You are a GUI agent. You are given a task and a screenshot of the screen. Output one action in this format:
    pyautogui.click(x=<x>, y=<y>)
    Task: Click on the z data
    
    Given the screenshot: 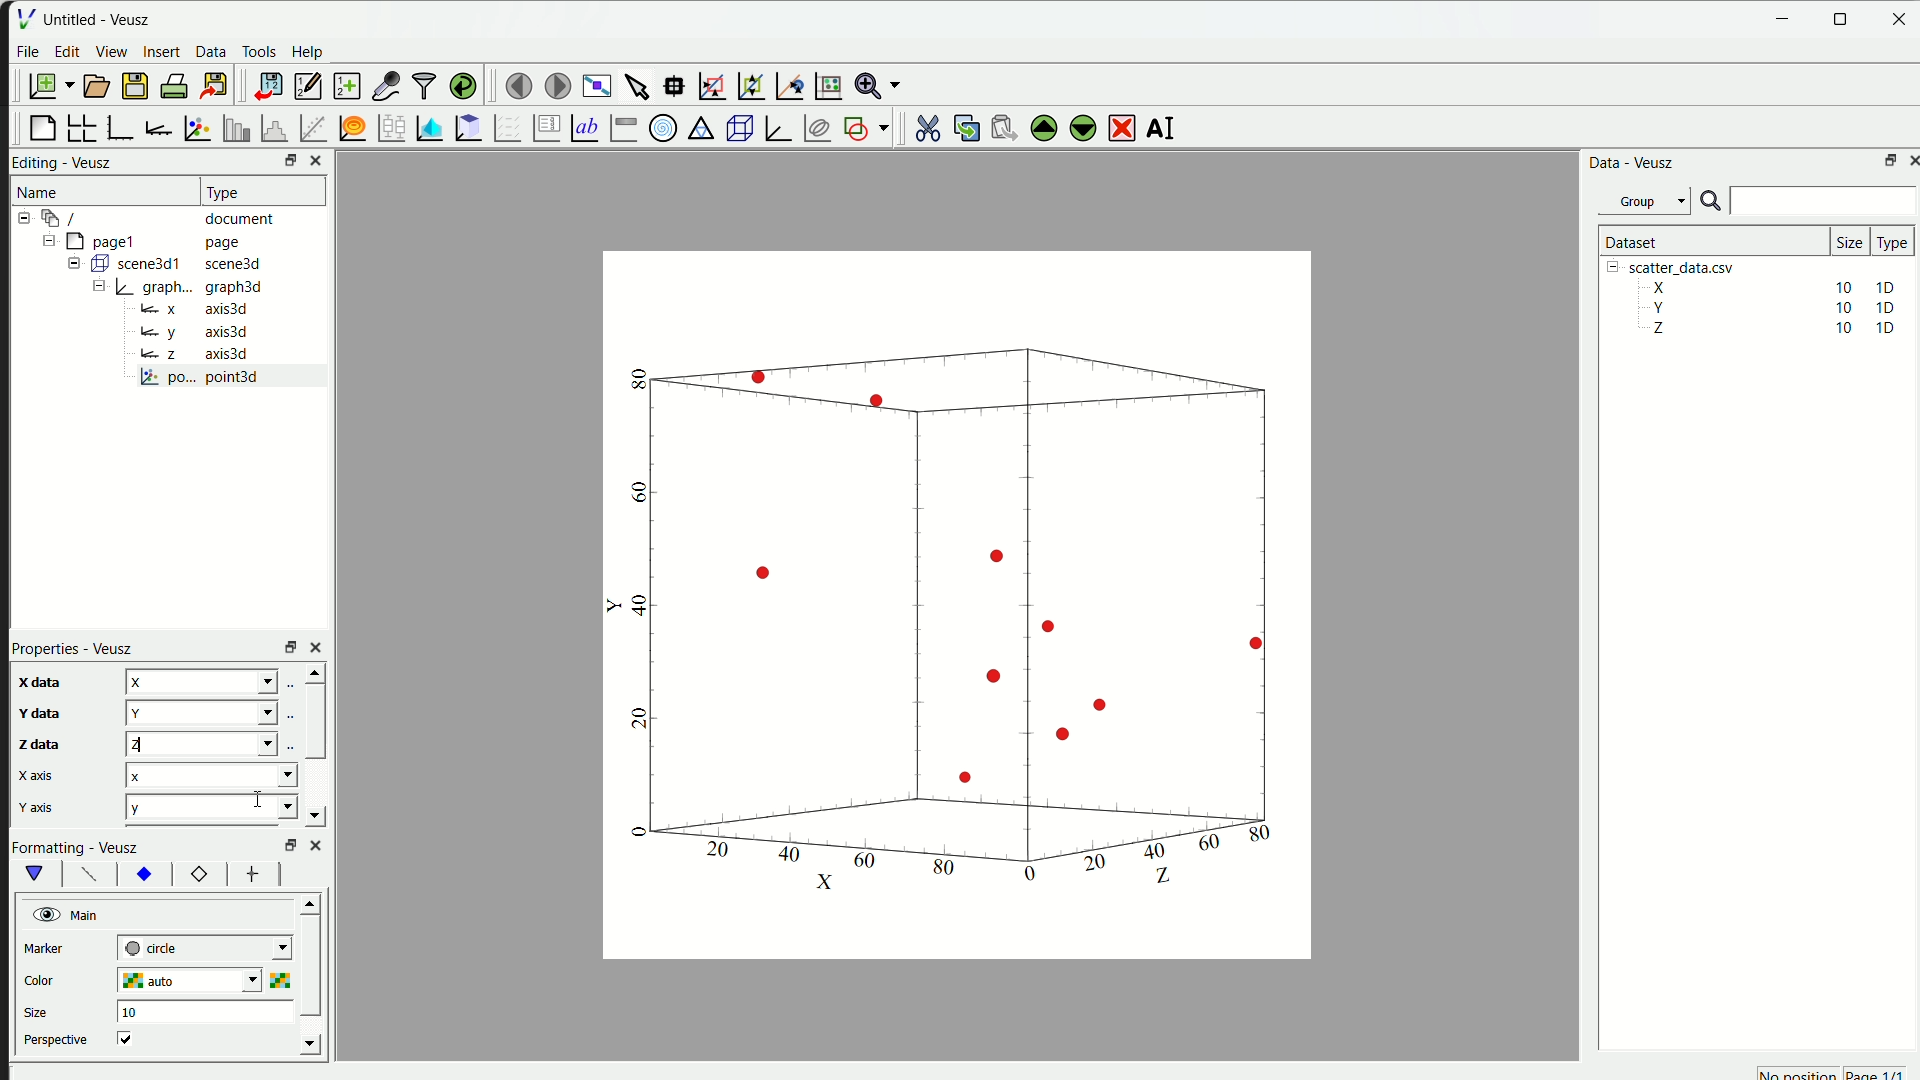 What is the action you would take?
    pyautogui.click(x=34, y=743)
    